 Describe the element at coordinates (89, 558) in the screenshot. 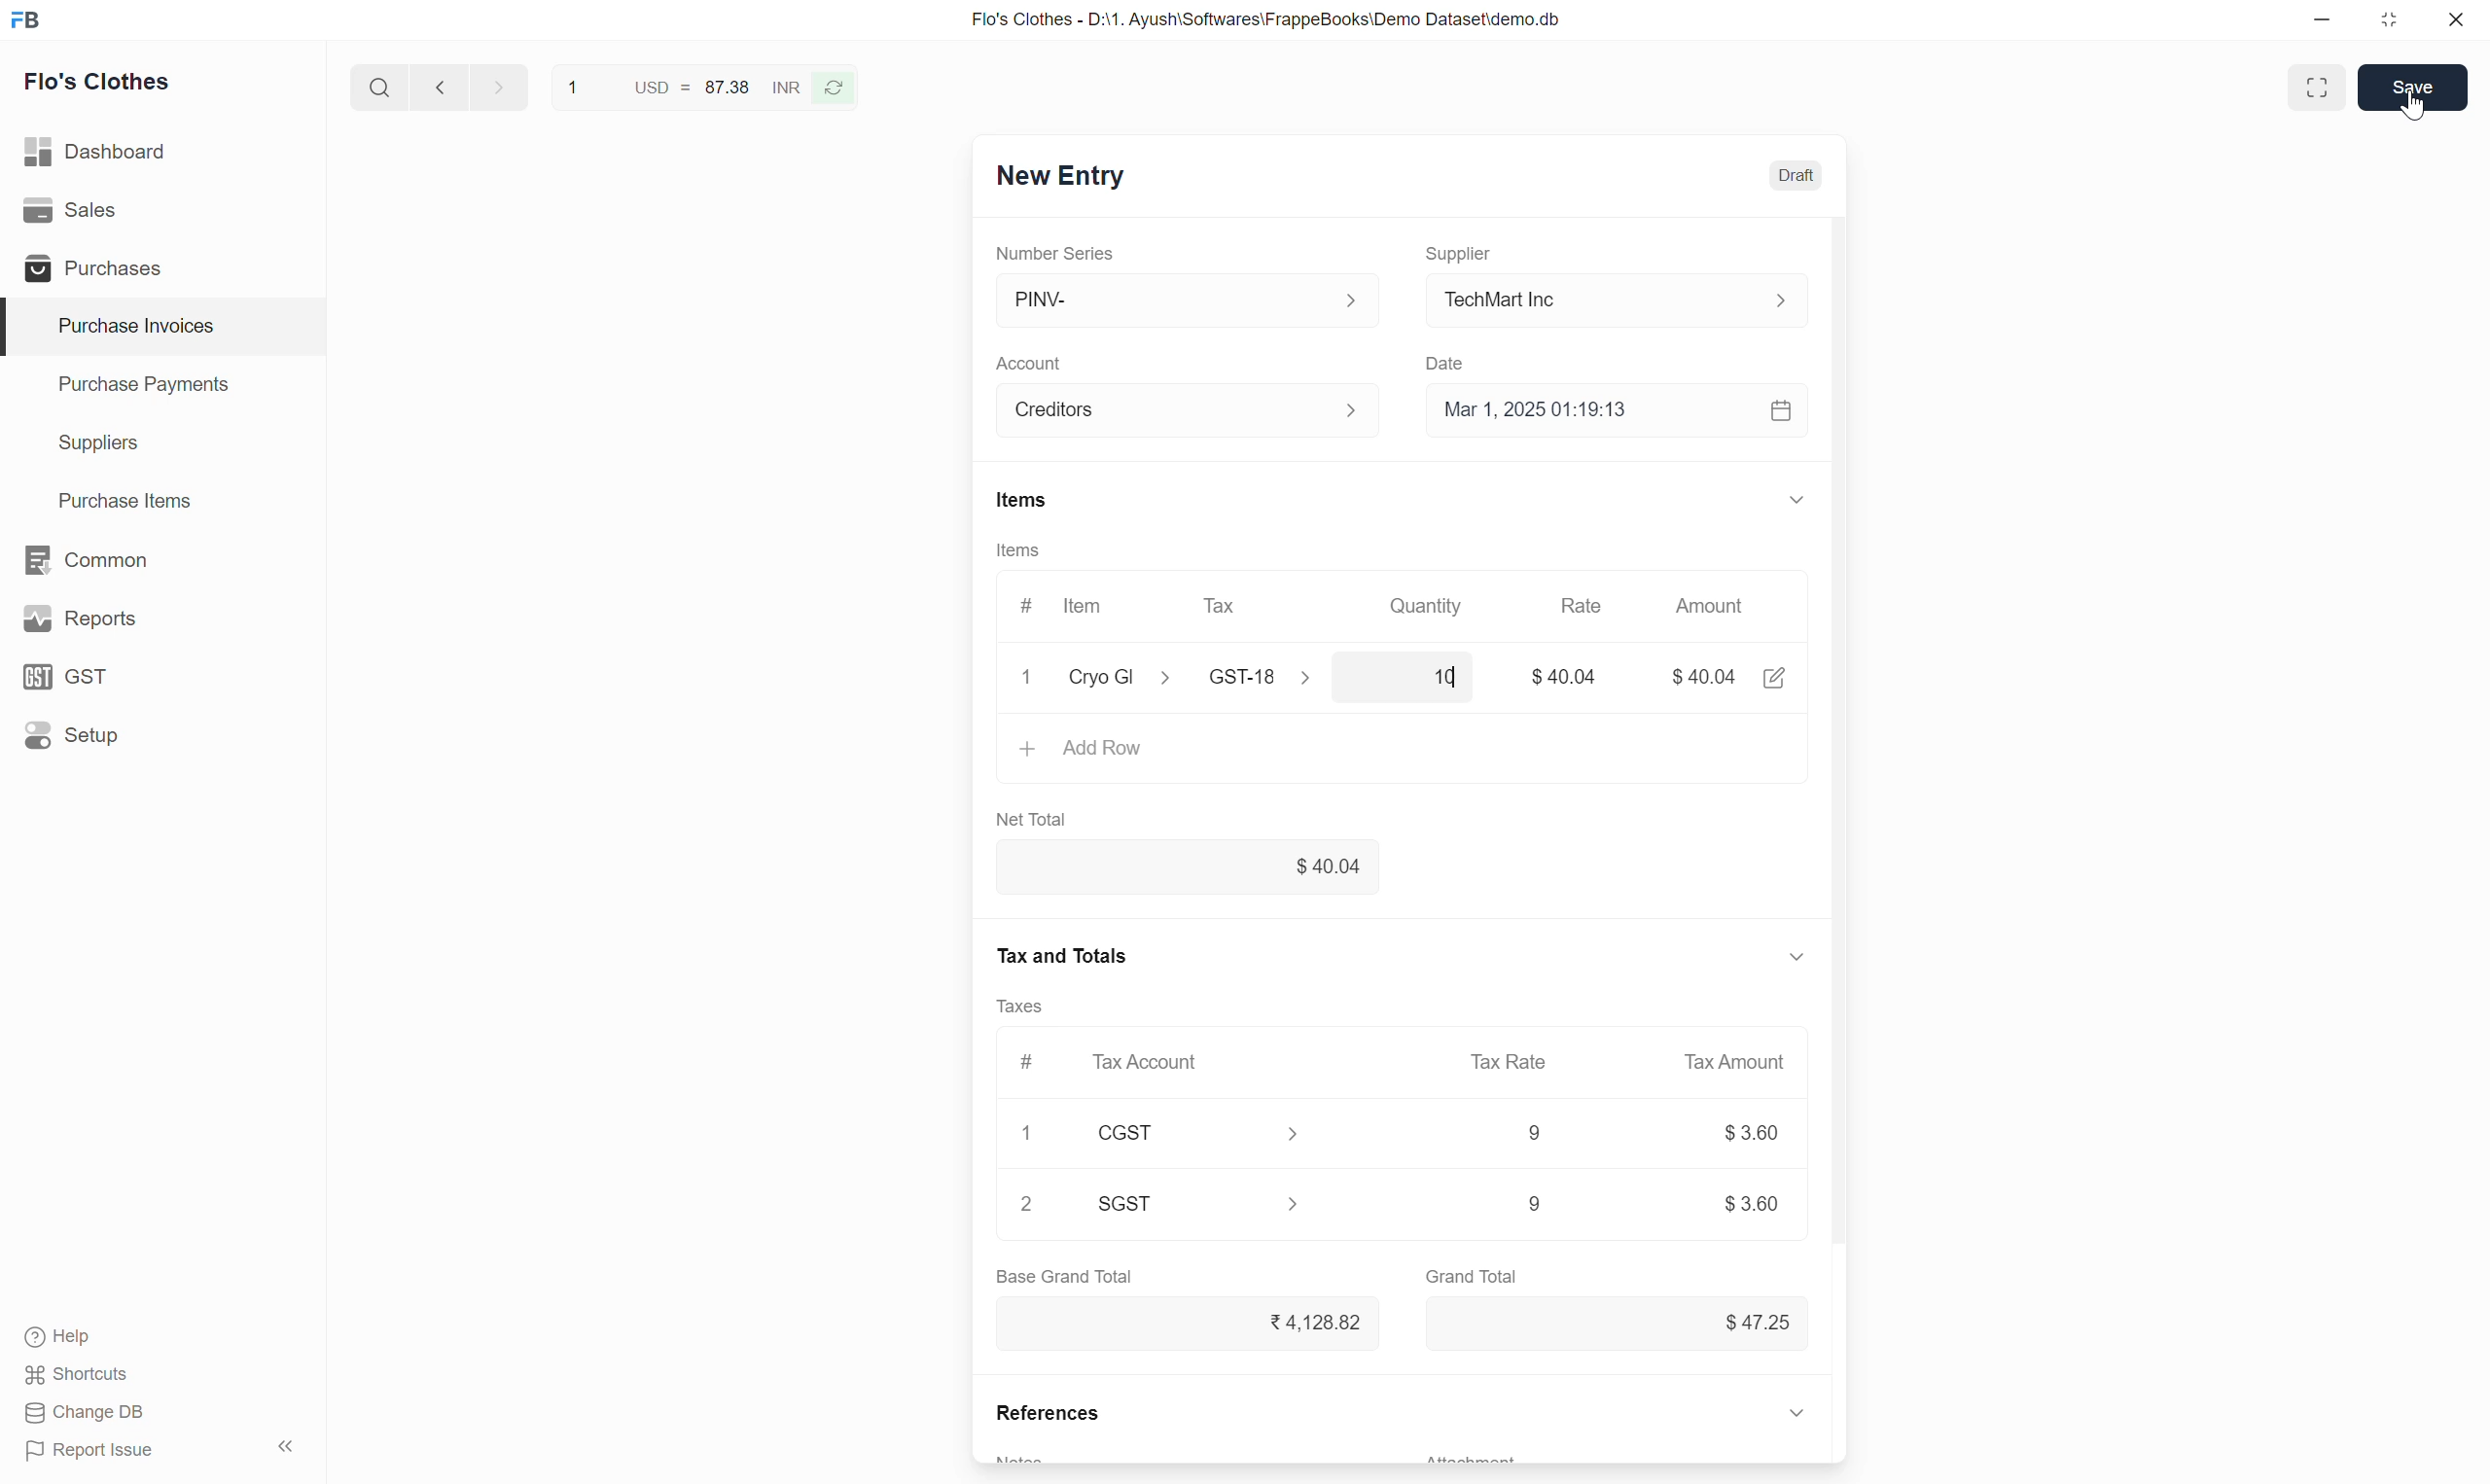

I see `Common` at that location.